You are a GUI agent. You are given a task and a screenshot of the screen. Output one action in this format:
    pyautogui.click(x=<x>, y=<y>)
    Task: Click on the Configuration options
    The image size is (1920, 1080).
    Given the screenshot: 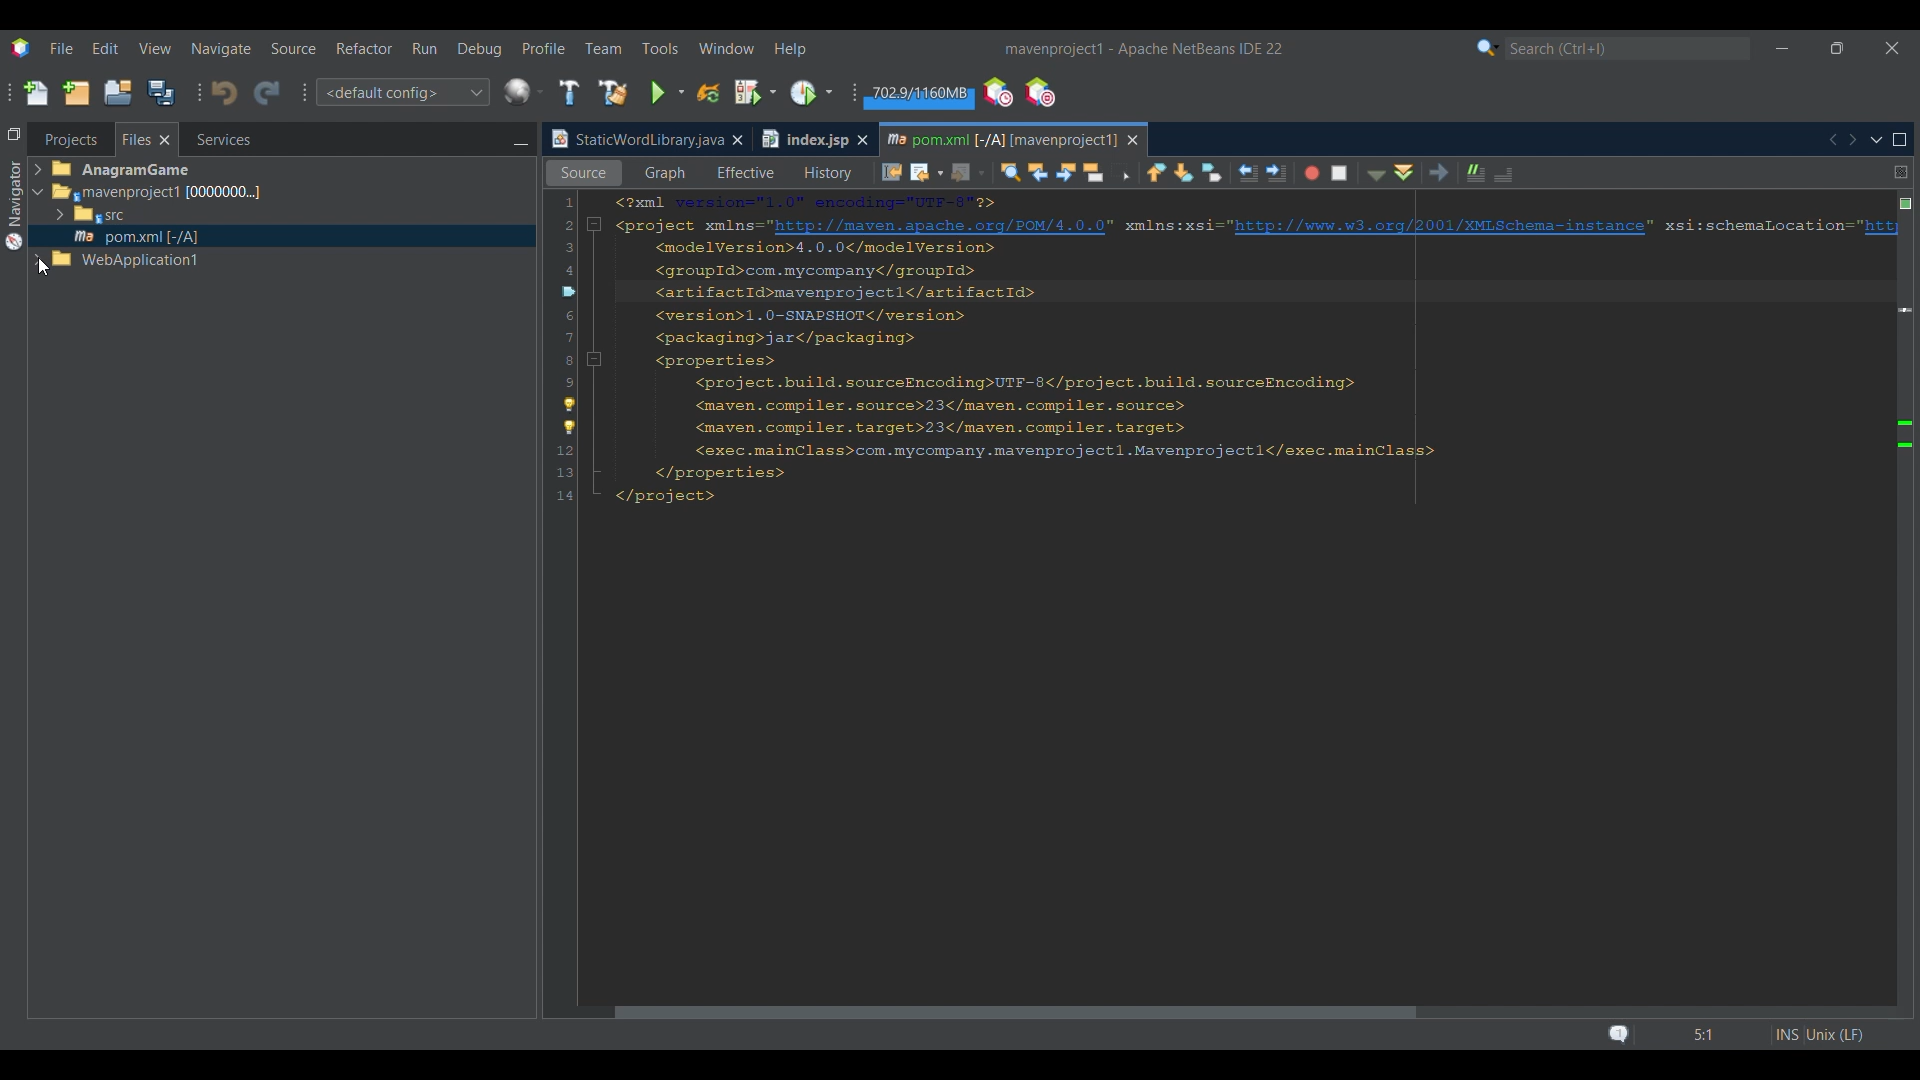 What is the action you would take?
    pyautogui.click(x=402, y=92)
    